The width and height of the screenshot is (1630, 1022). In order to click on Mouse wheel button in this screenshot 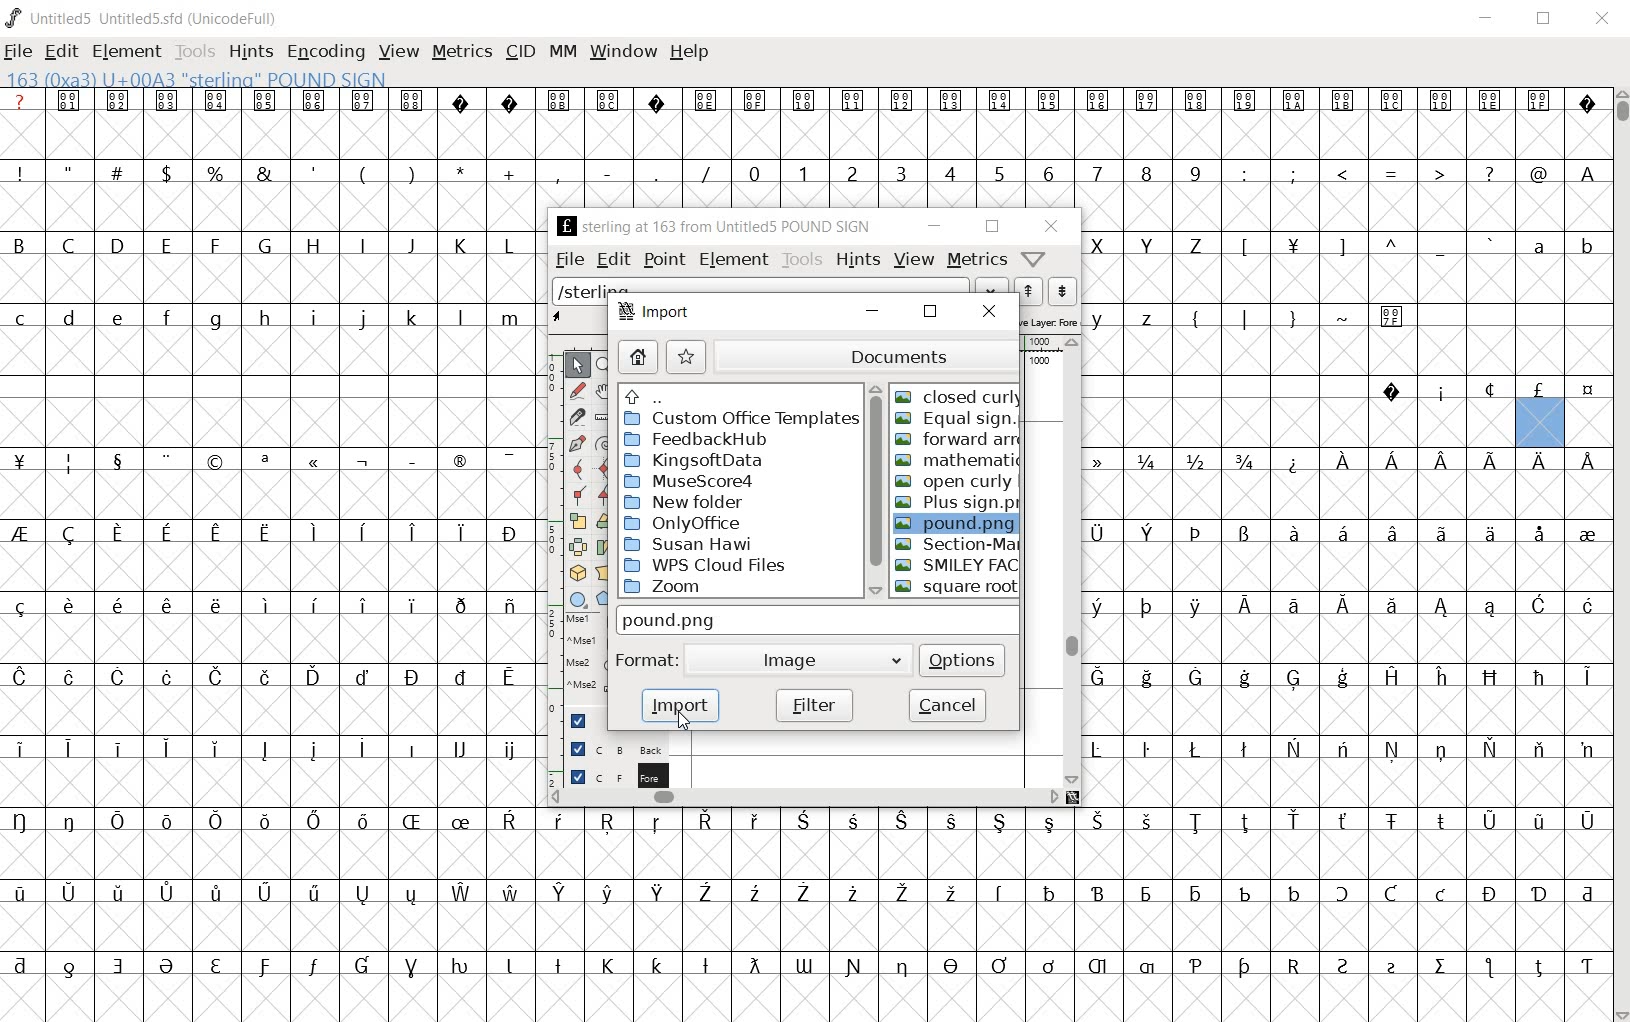, I will do `click(585, 666)`.